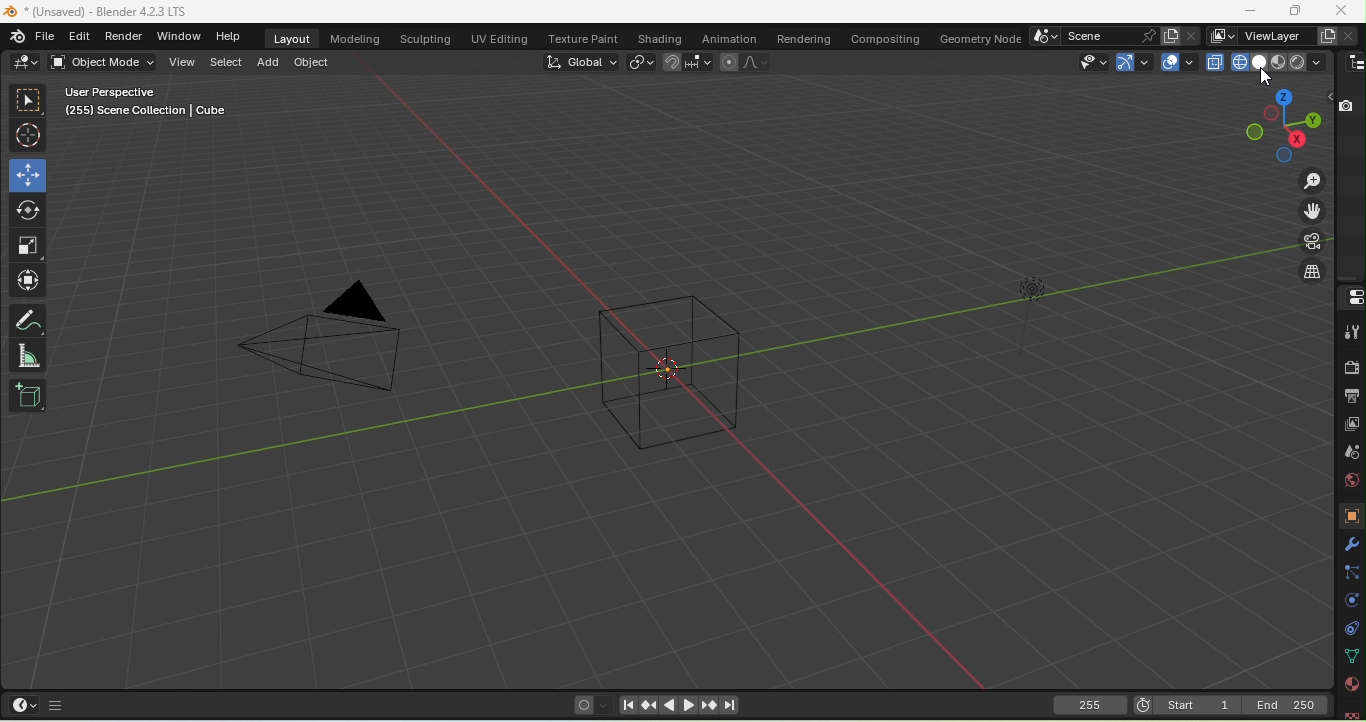 Image resolution: width=1366 pixels, height=722 pixels. What do you see at coordinates (1311, 179) in the screenshot?
I see `Zoom in/out in the view` at bounding box center [1311, 179].